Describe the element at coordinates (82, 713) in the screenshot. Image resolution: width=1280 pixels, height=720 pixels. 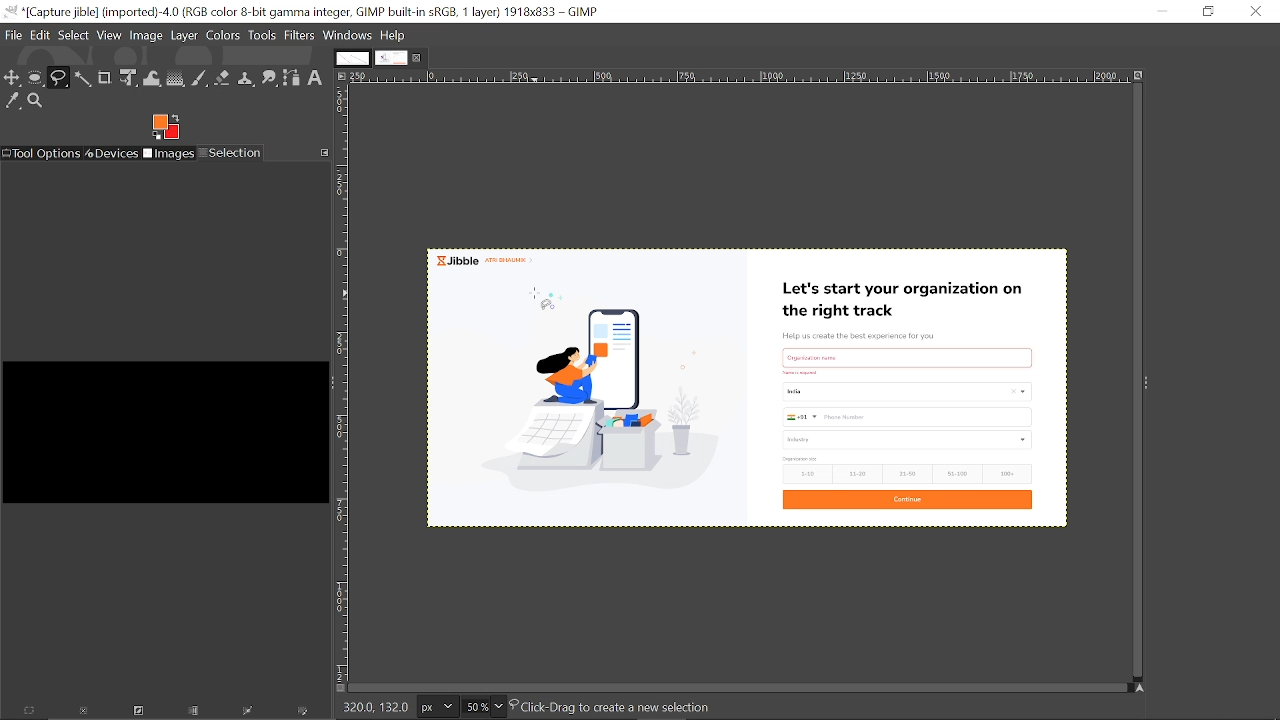
I see `Dismiss this selection` at that location.